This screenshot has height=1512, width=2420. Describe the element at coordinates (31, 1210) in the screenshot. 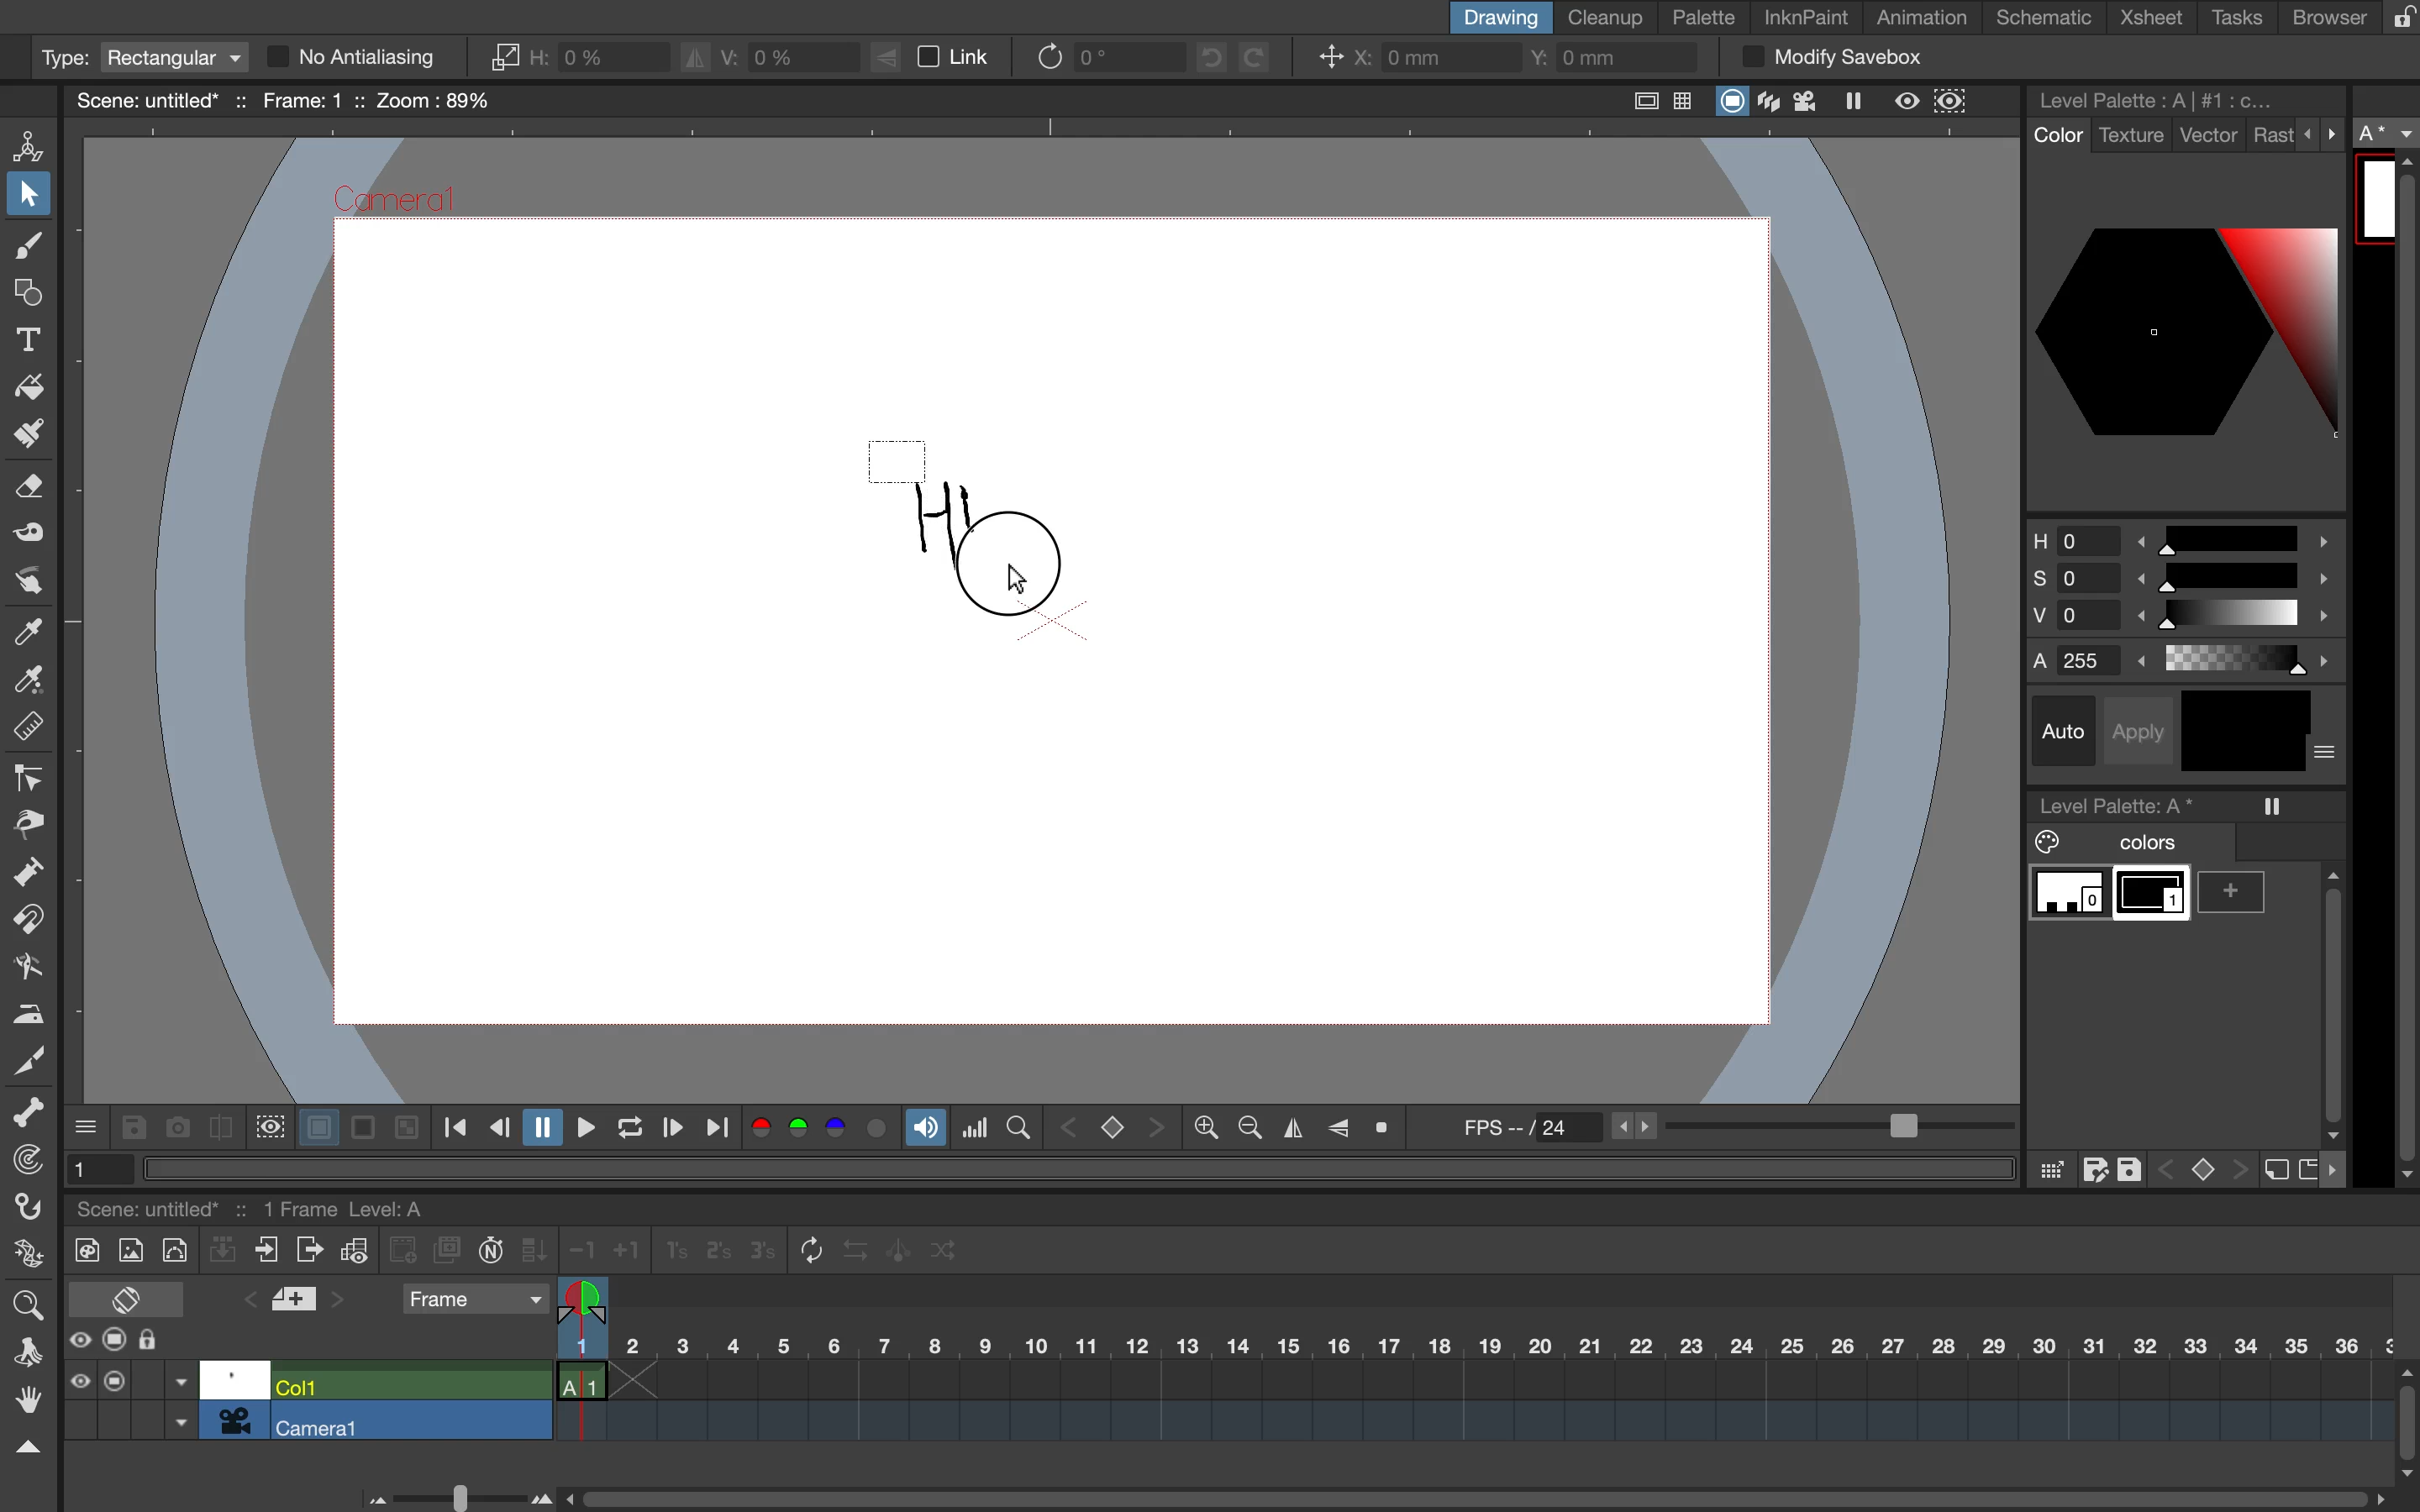

I see `hook tool` at that location.